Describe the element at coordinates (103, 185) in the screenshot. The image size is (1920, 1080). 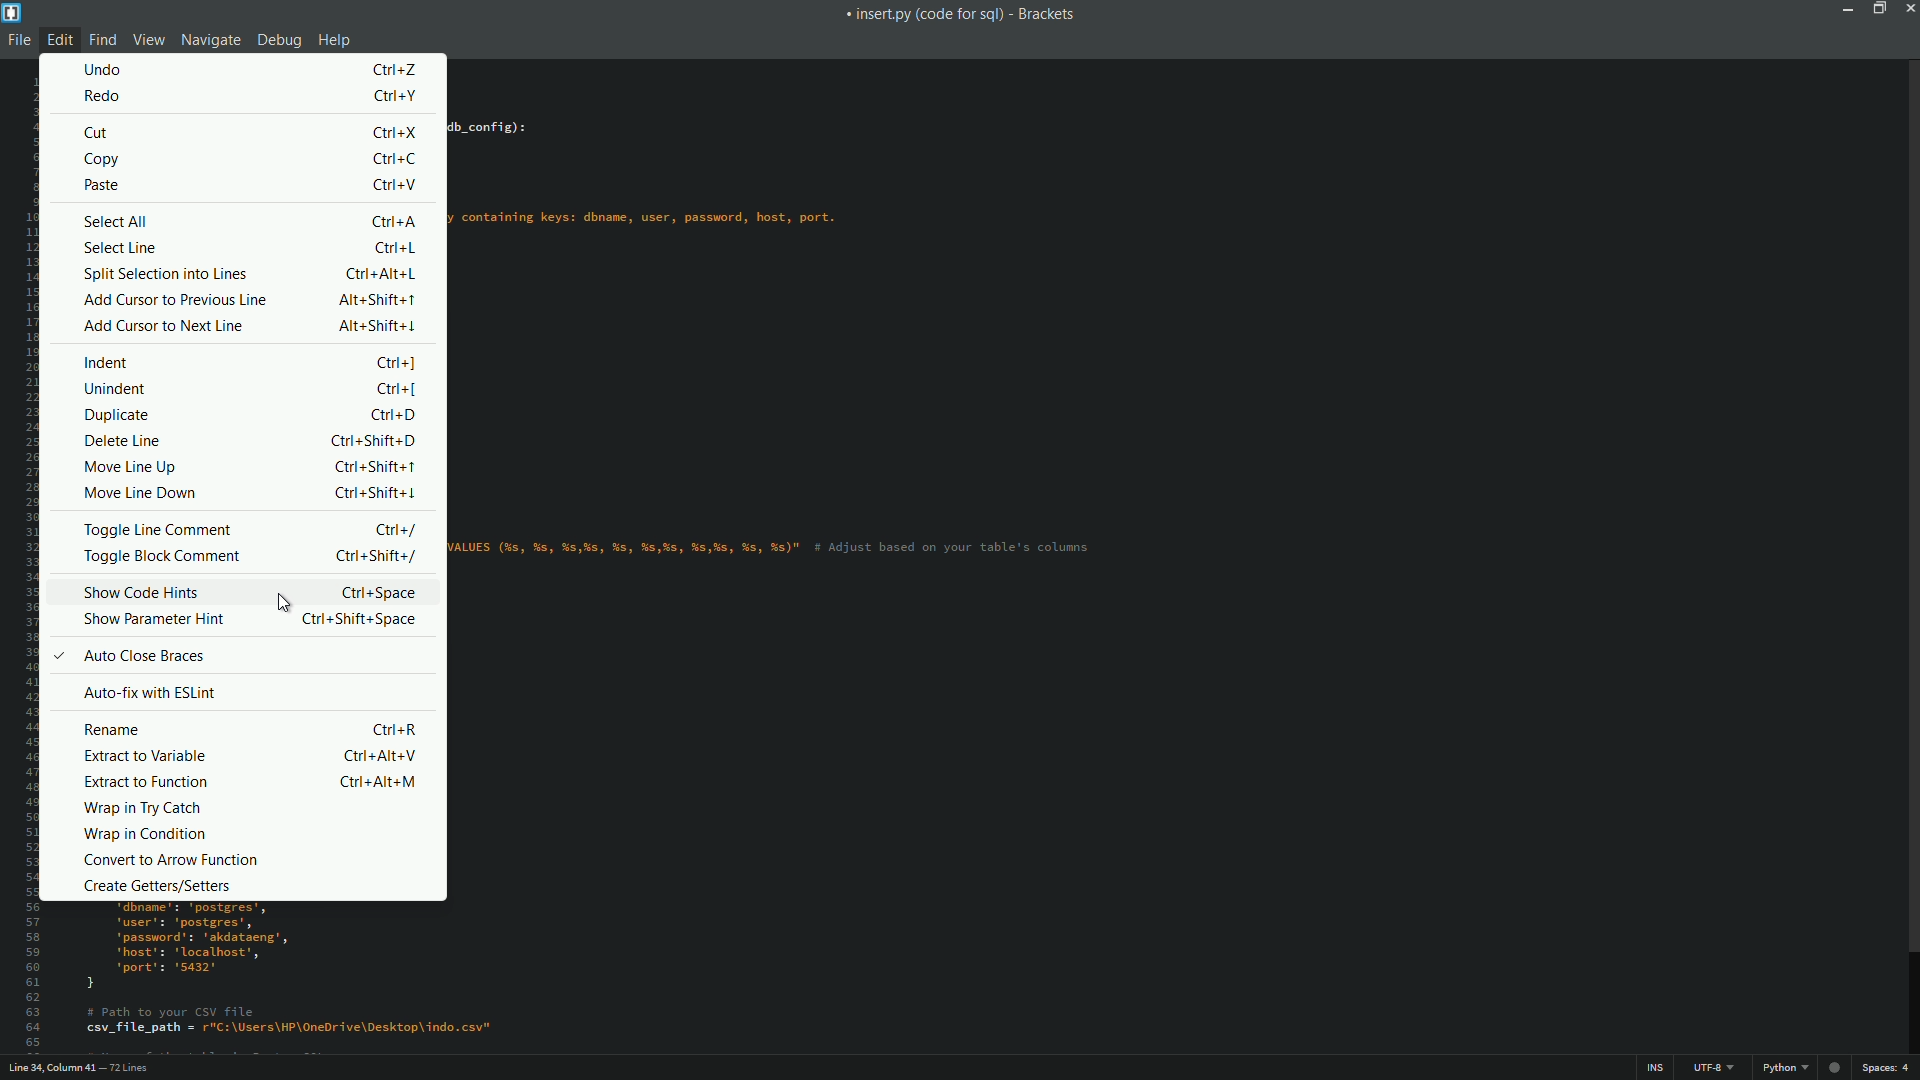
I see `paste` at that location.